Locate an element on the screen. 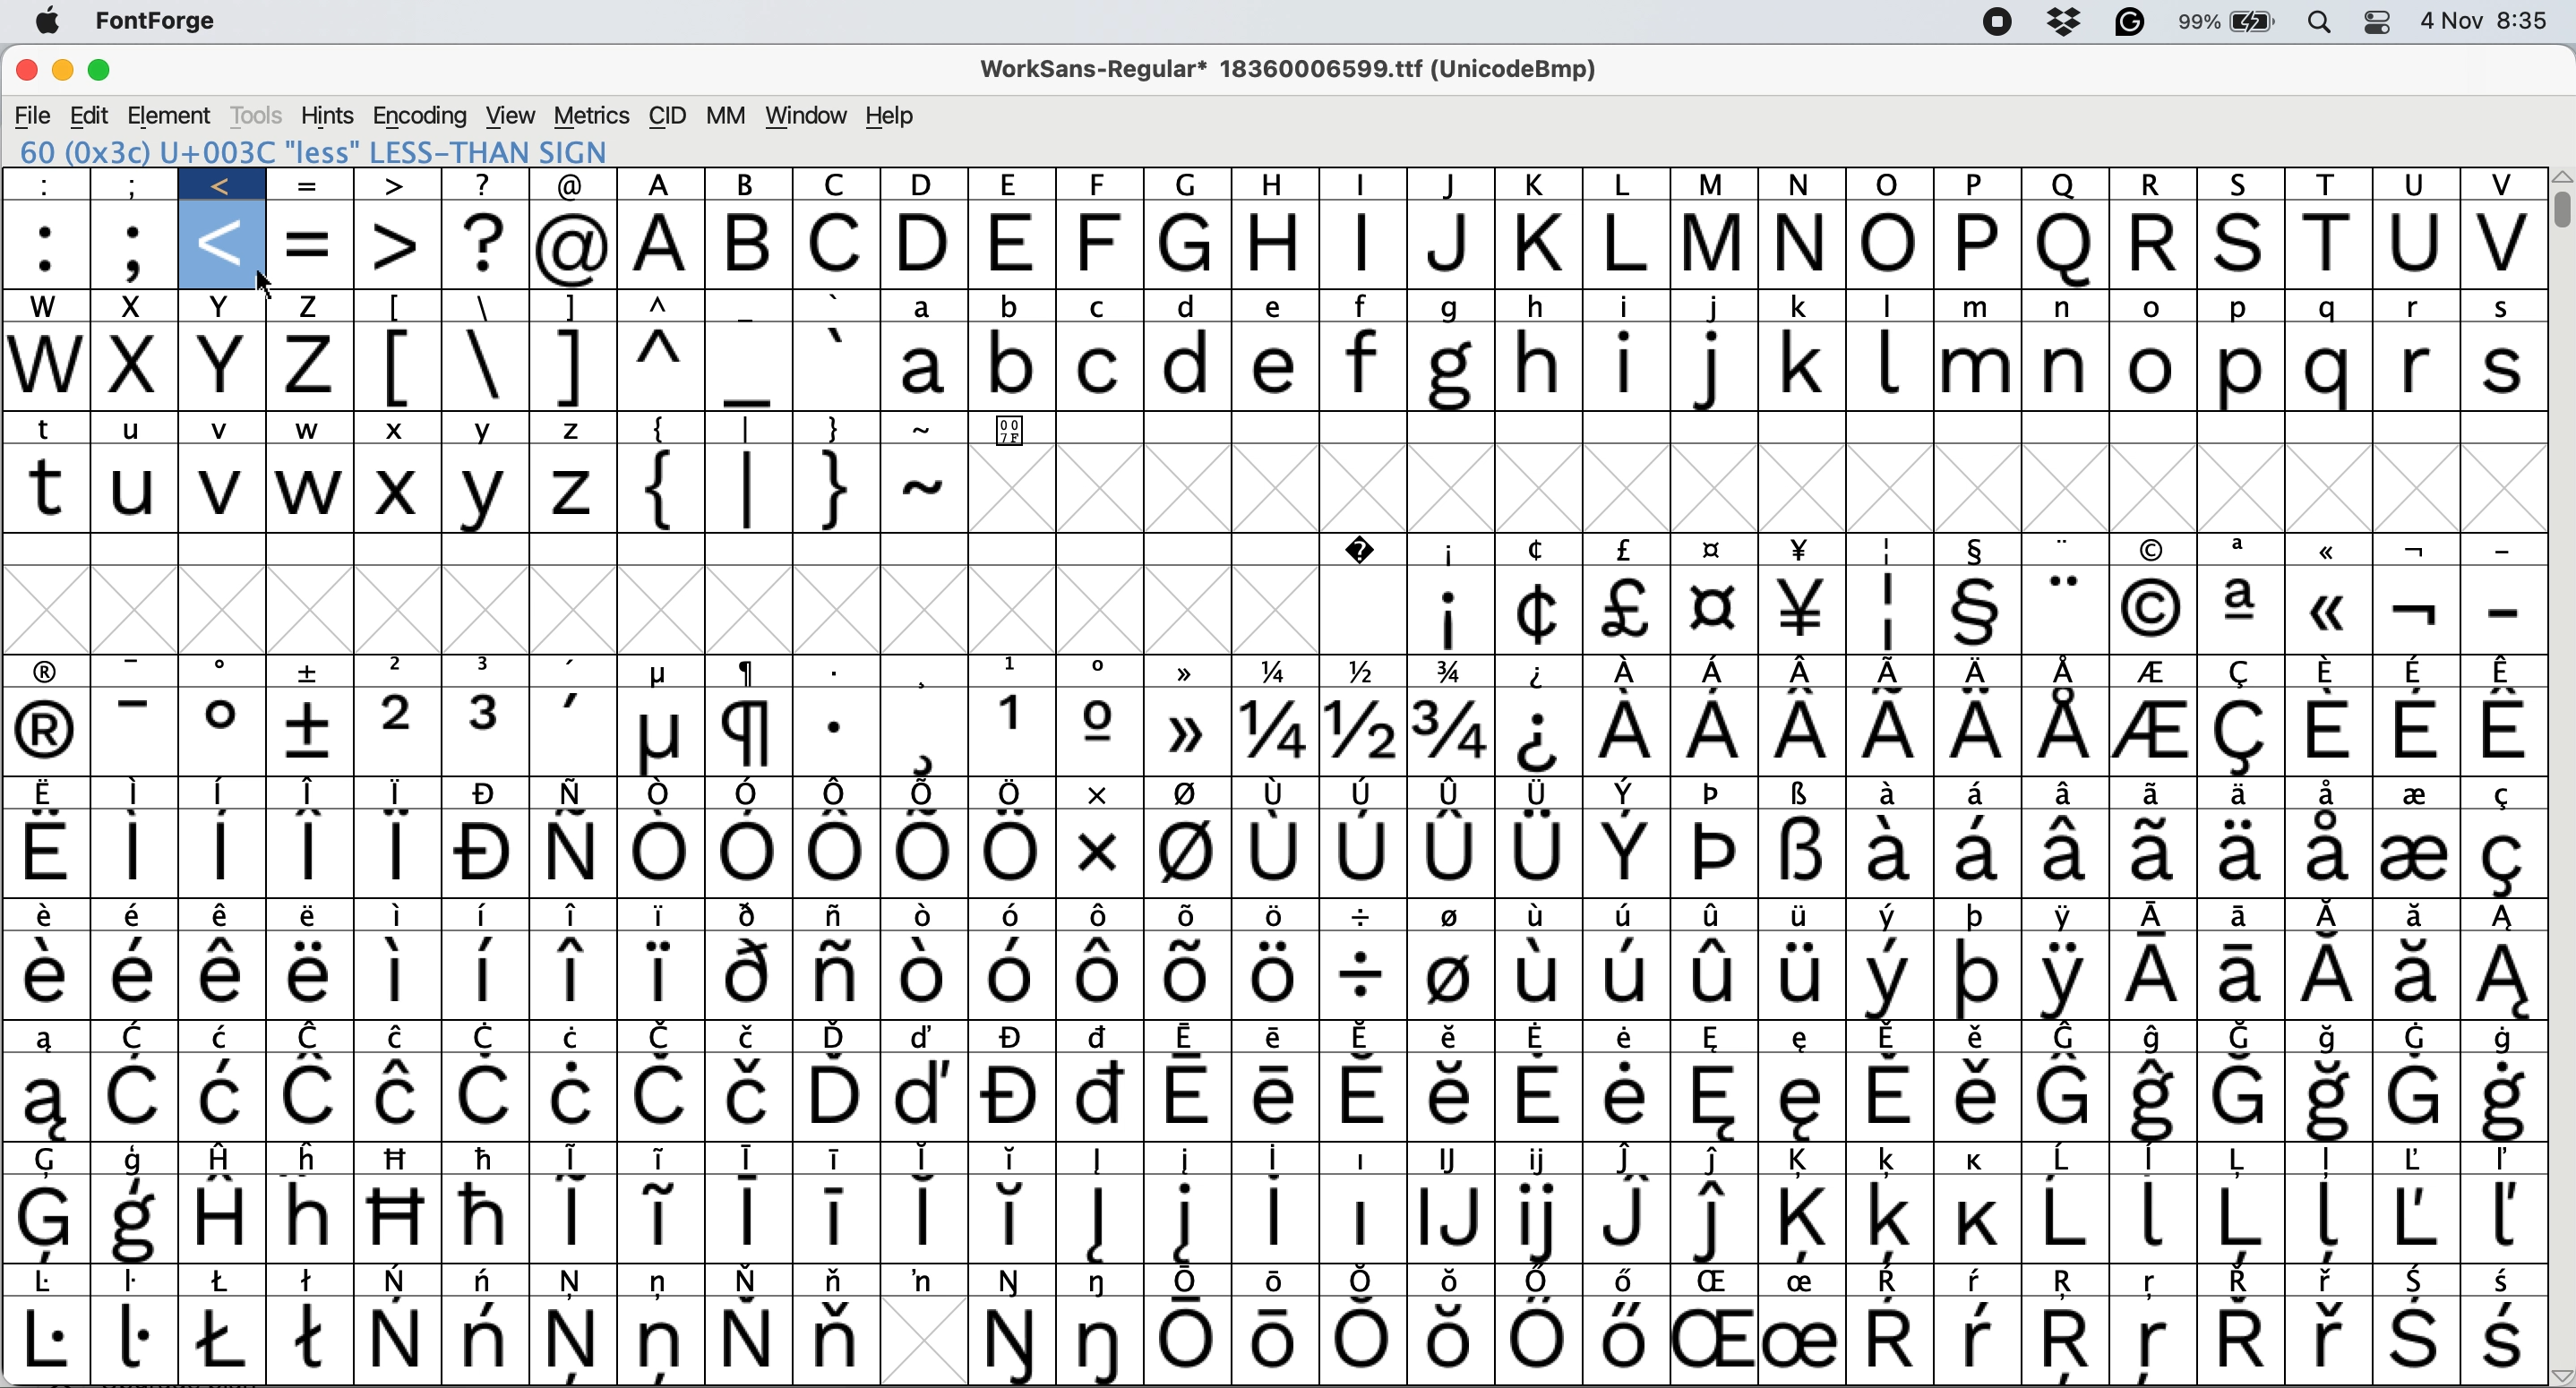  Symbol is located at coordinates (1195, 1038).